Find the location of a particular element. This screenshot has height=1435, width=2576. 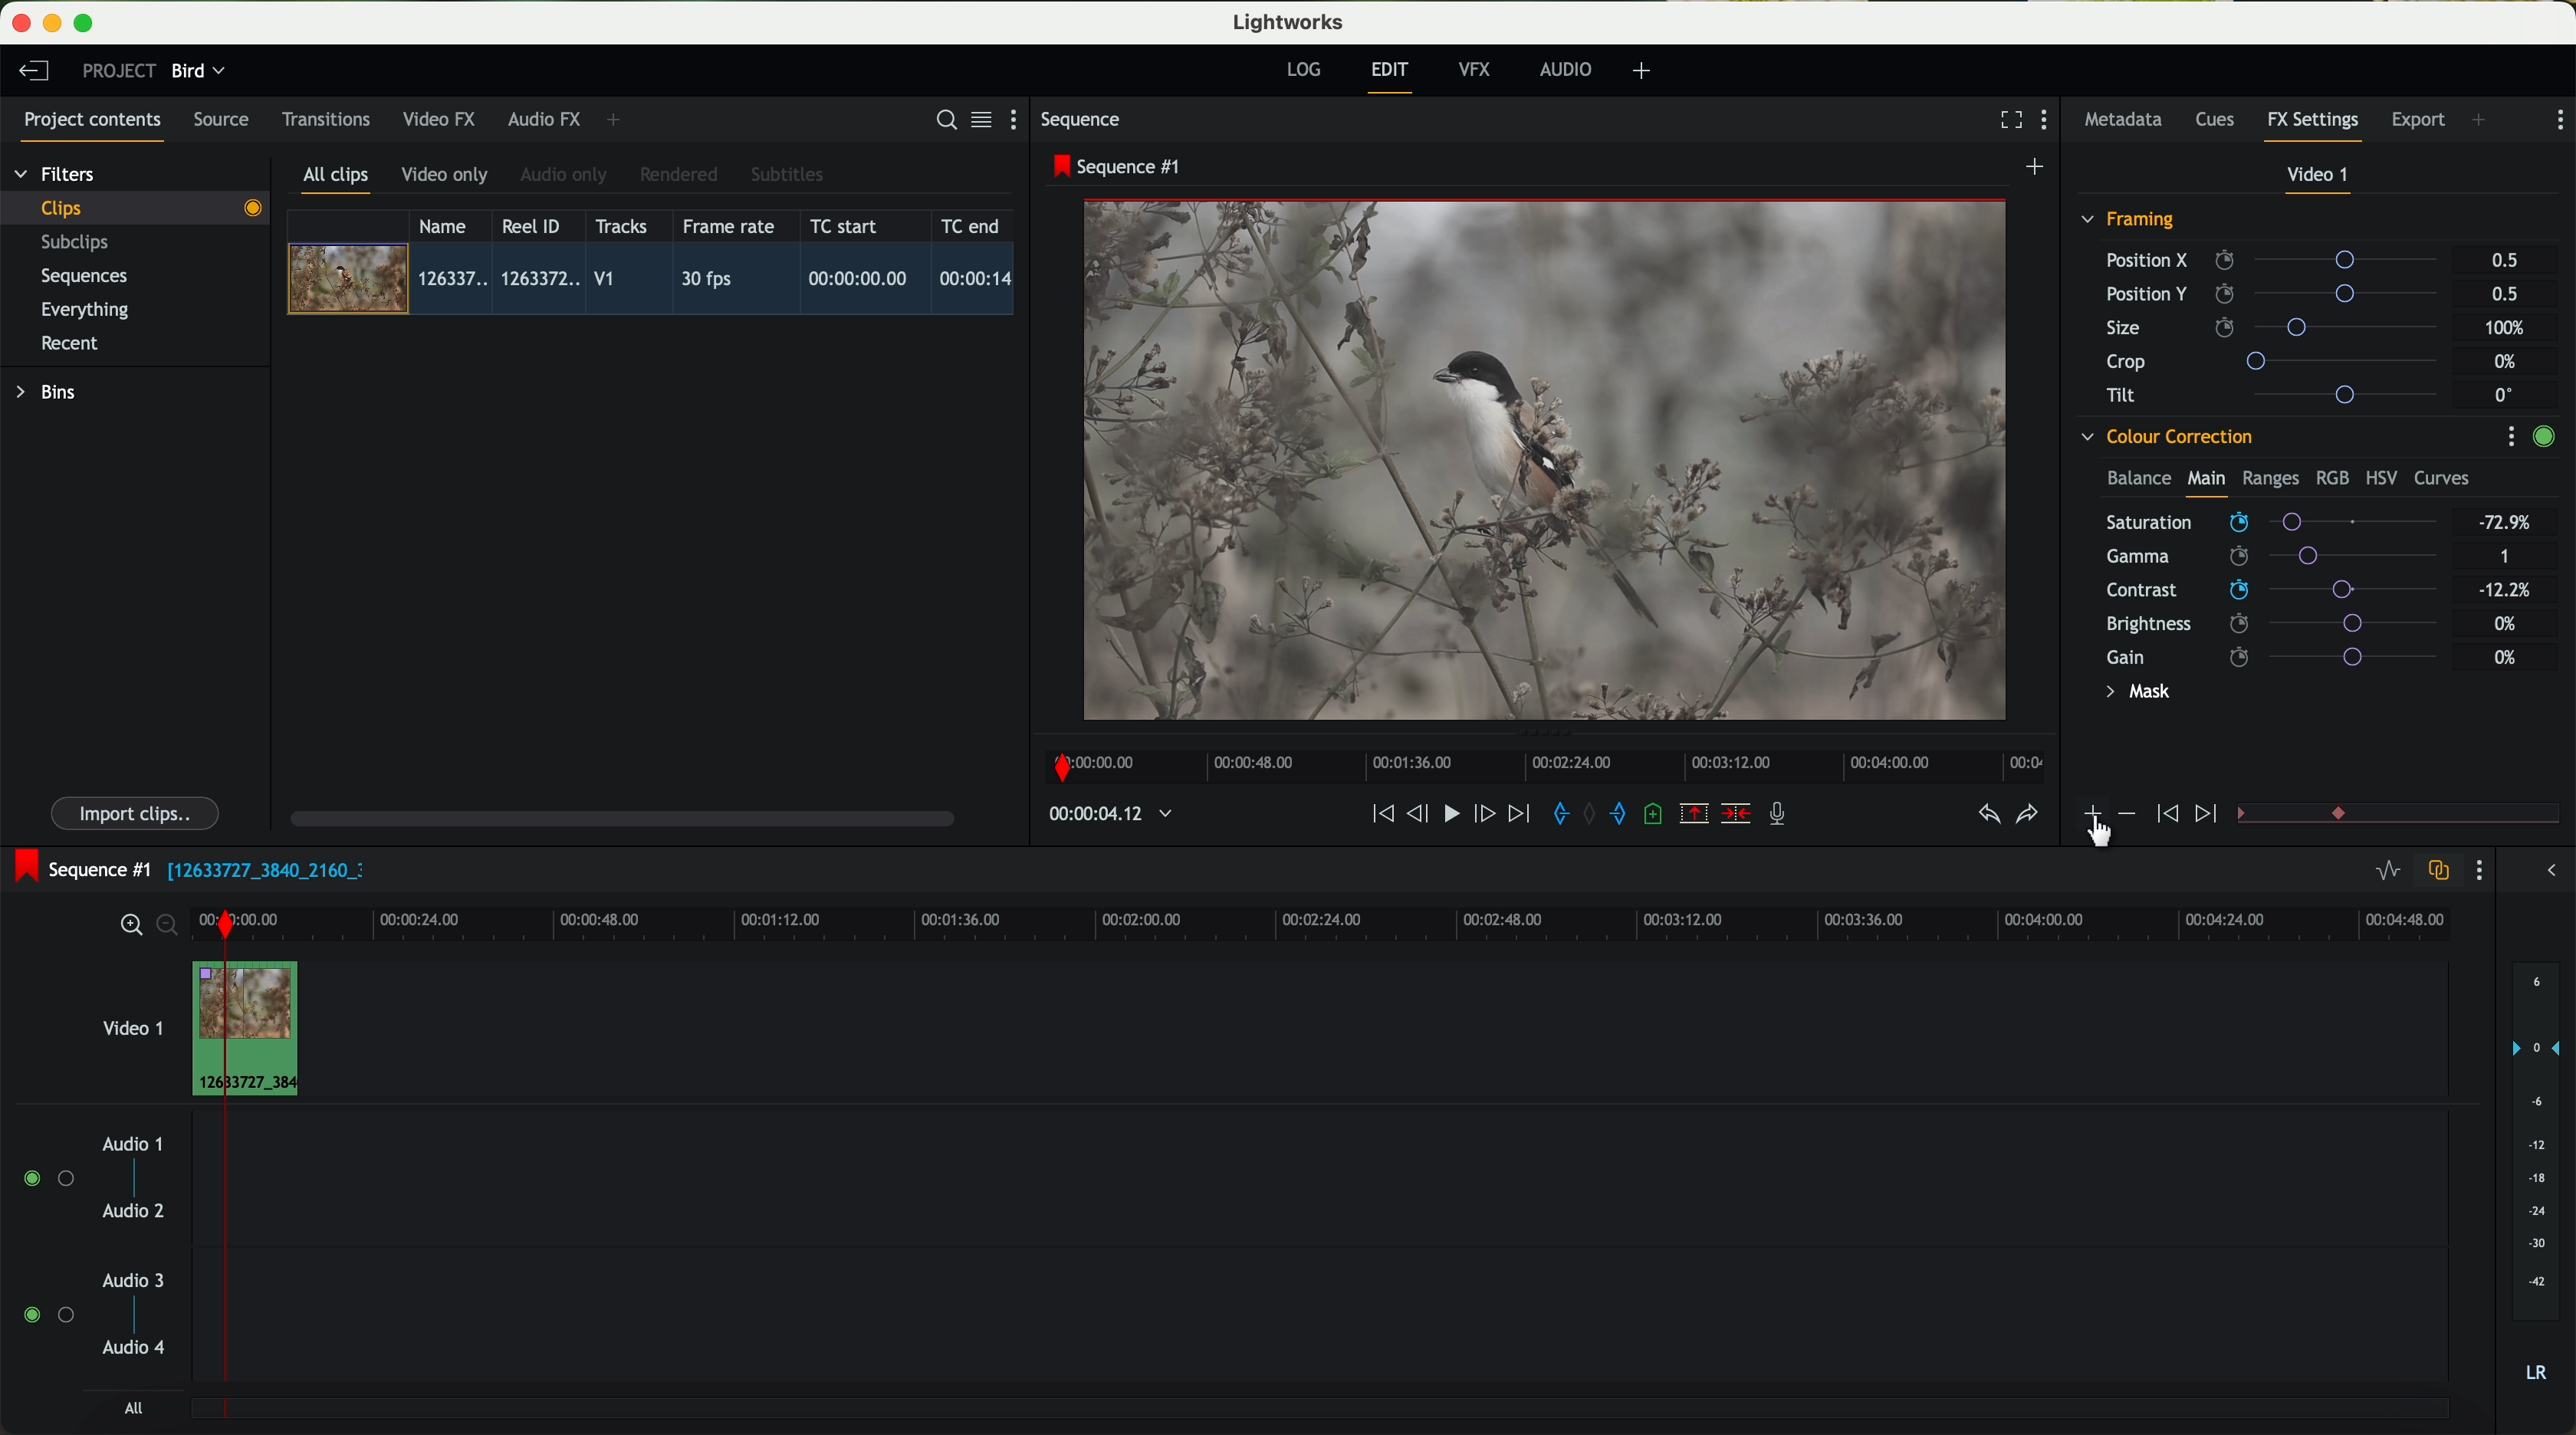

all clips is located at coordinates (337, 181).